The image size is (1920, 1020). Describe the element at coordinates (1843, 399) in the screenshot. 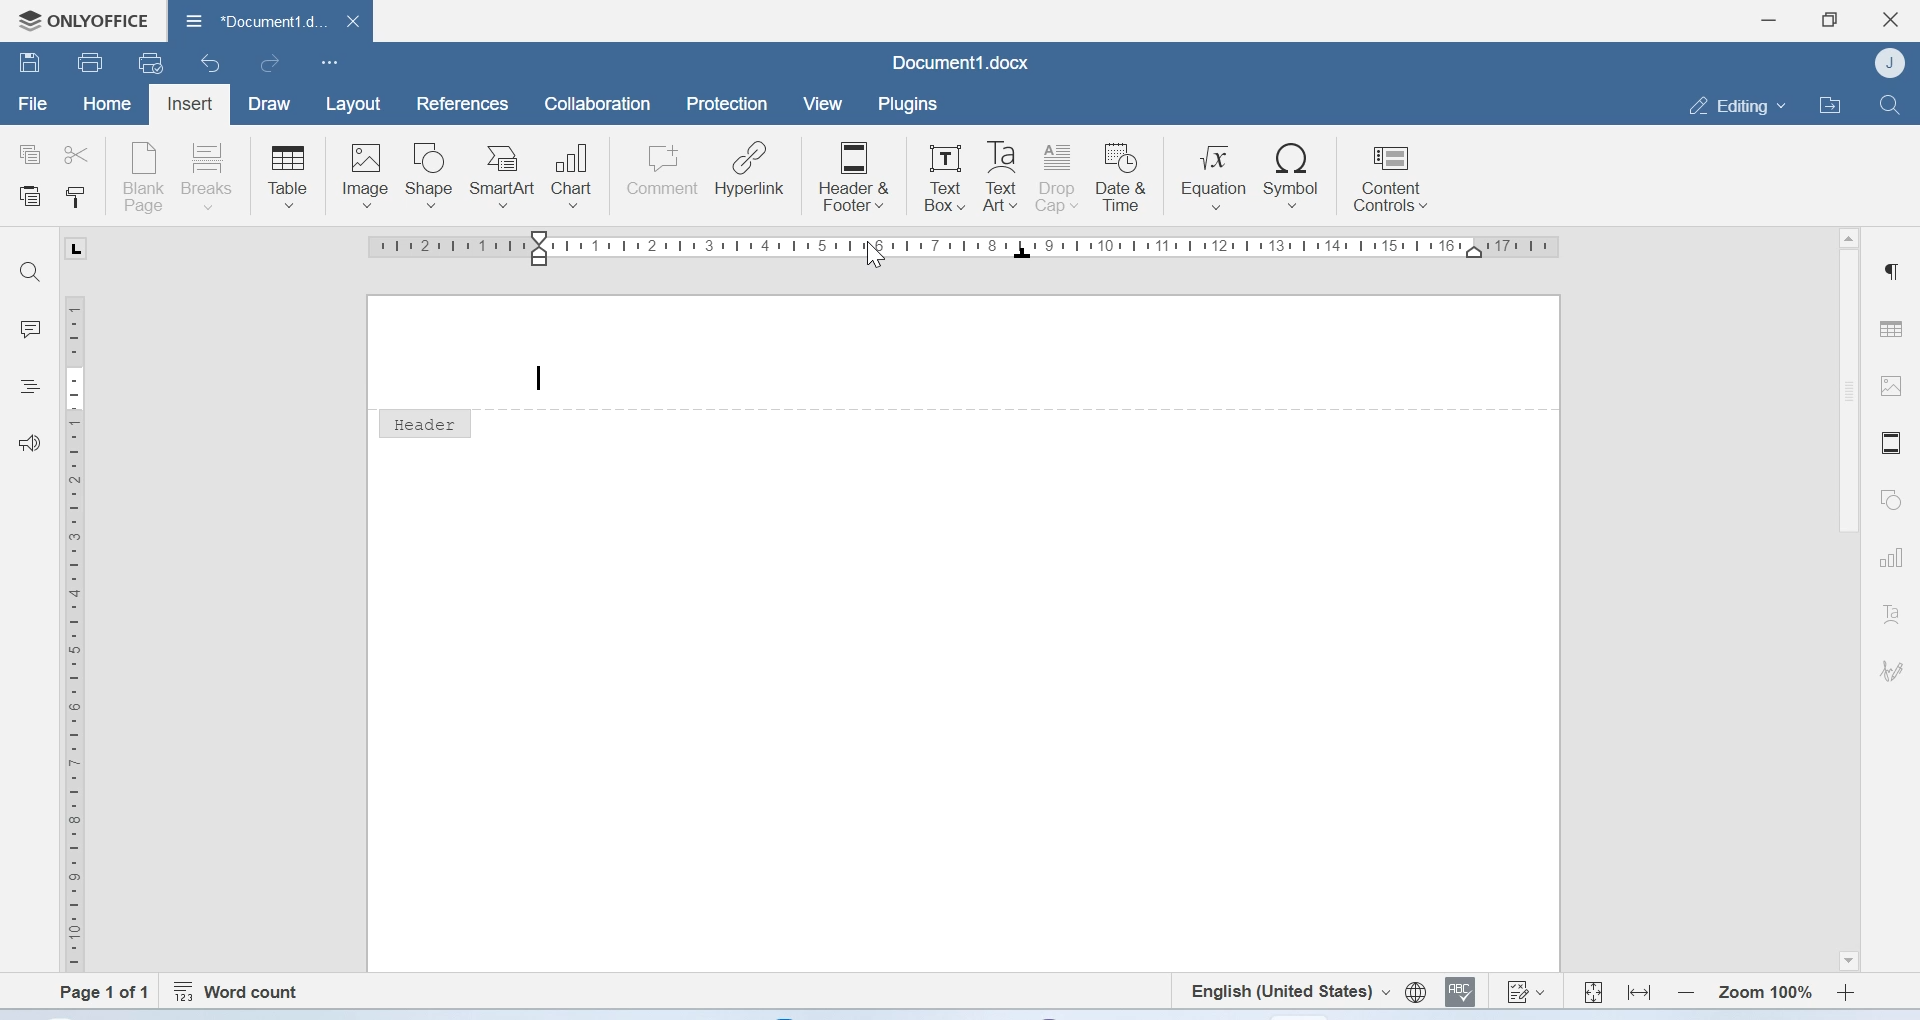

I see `Scrollbar` at that location.